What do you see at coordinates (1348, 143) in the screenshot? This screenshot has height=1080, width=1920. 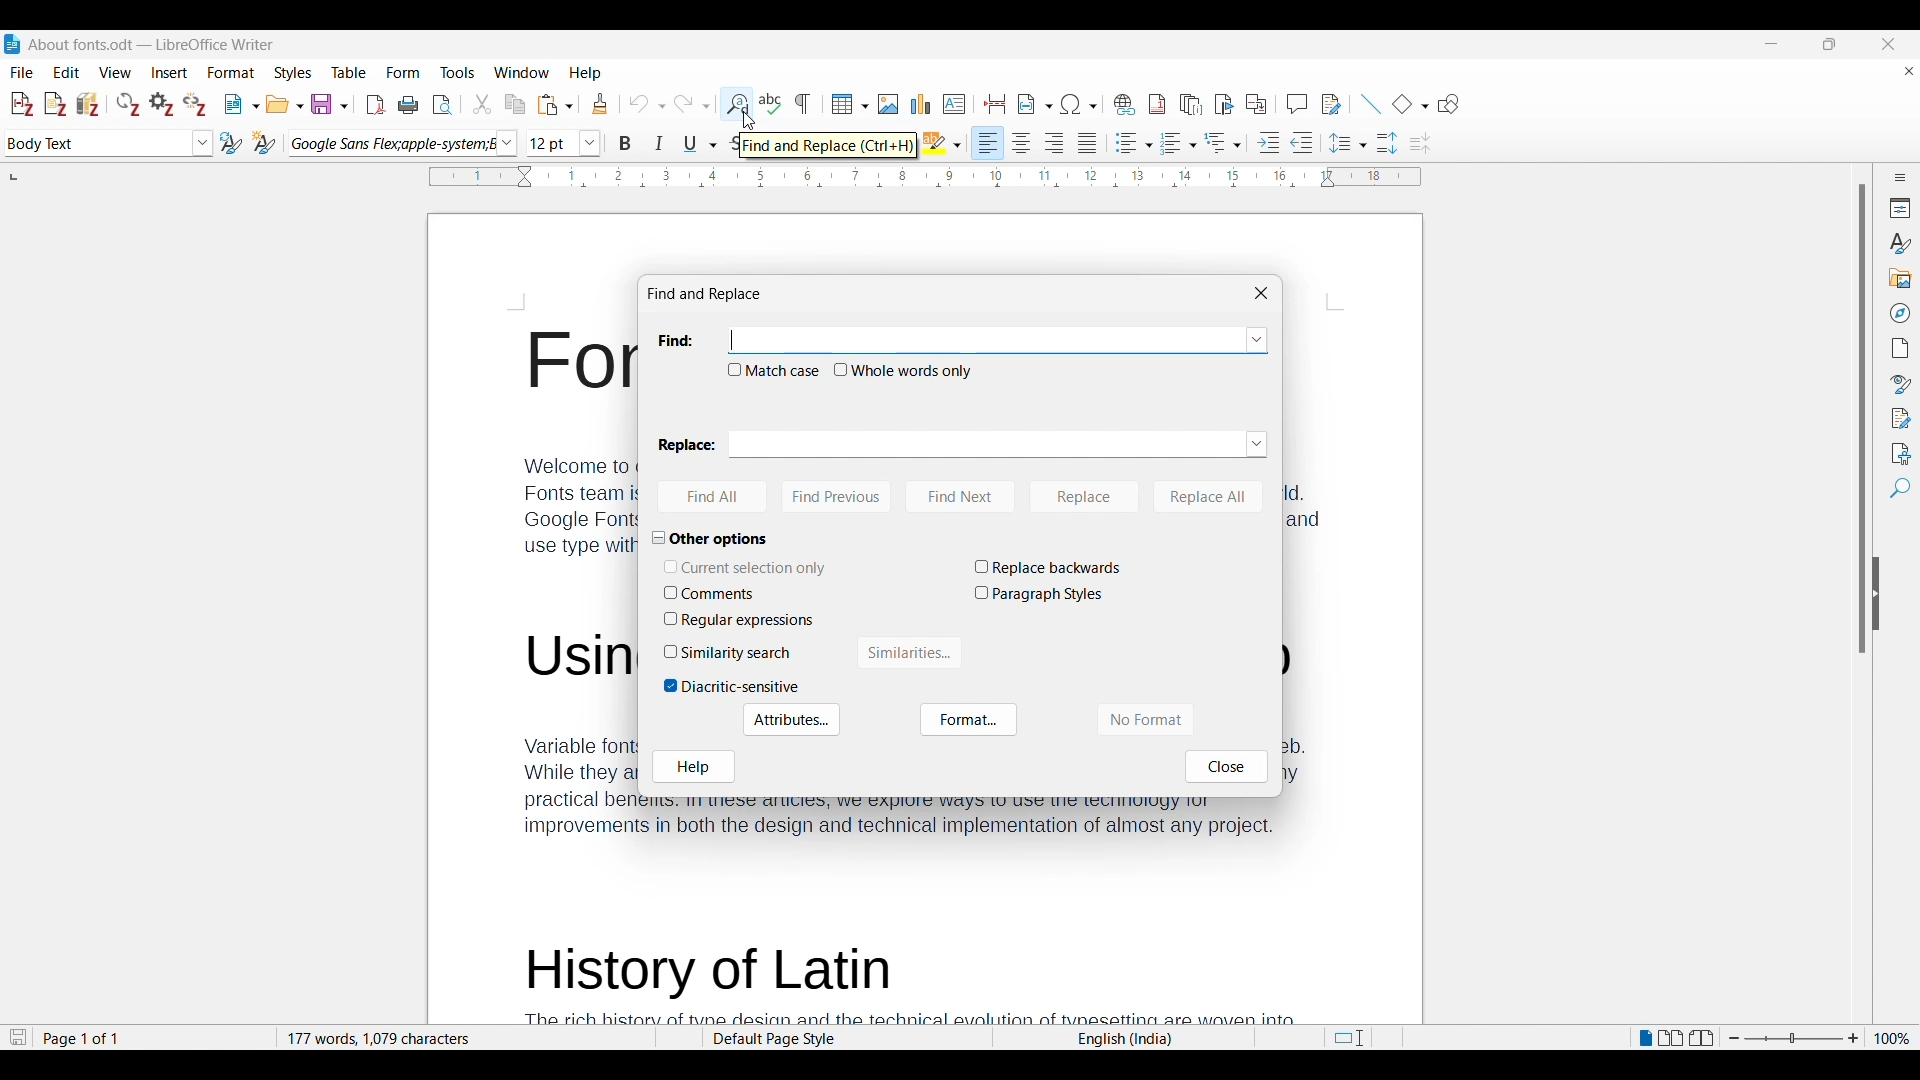 I see `Set line spacing` at bounding box center [1348, 143].